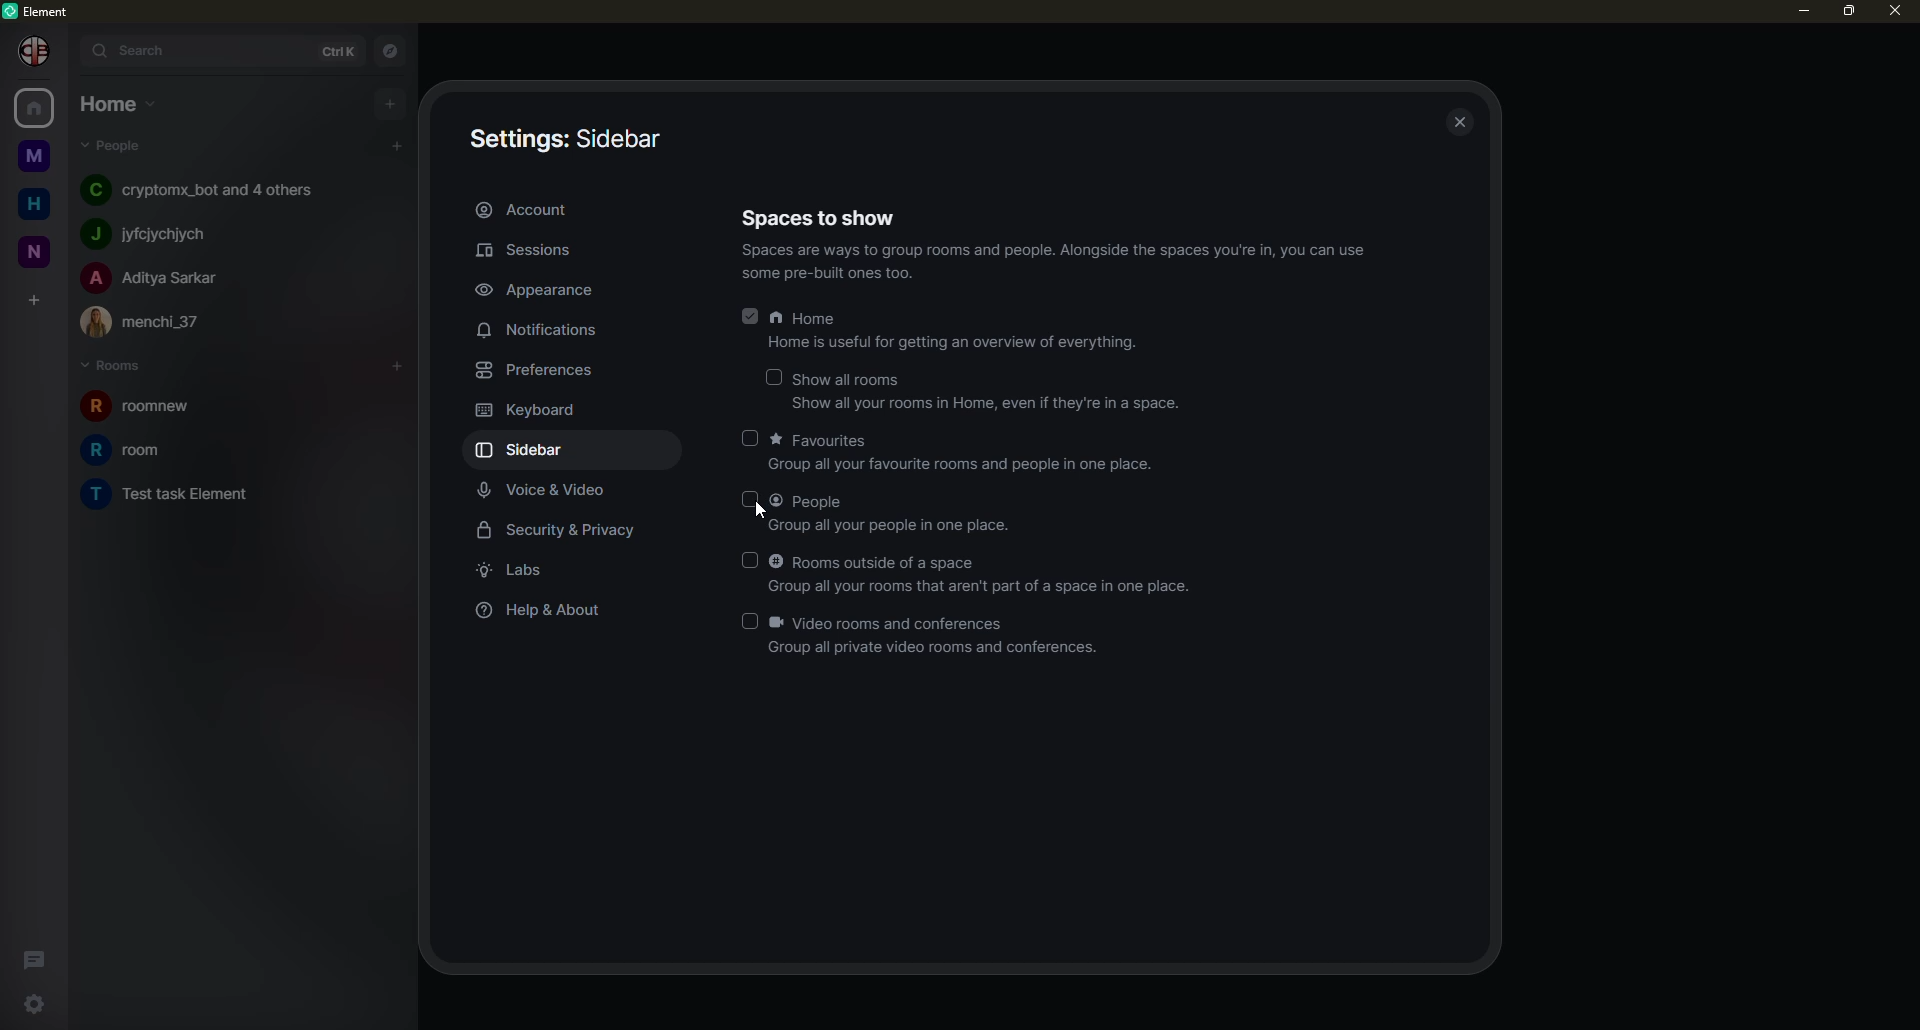 The image size is (1920, 1030). Describe the element at coordinates (28, 50) in the screenshot. I see `profile` at that location.